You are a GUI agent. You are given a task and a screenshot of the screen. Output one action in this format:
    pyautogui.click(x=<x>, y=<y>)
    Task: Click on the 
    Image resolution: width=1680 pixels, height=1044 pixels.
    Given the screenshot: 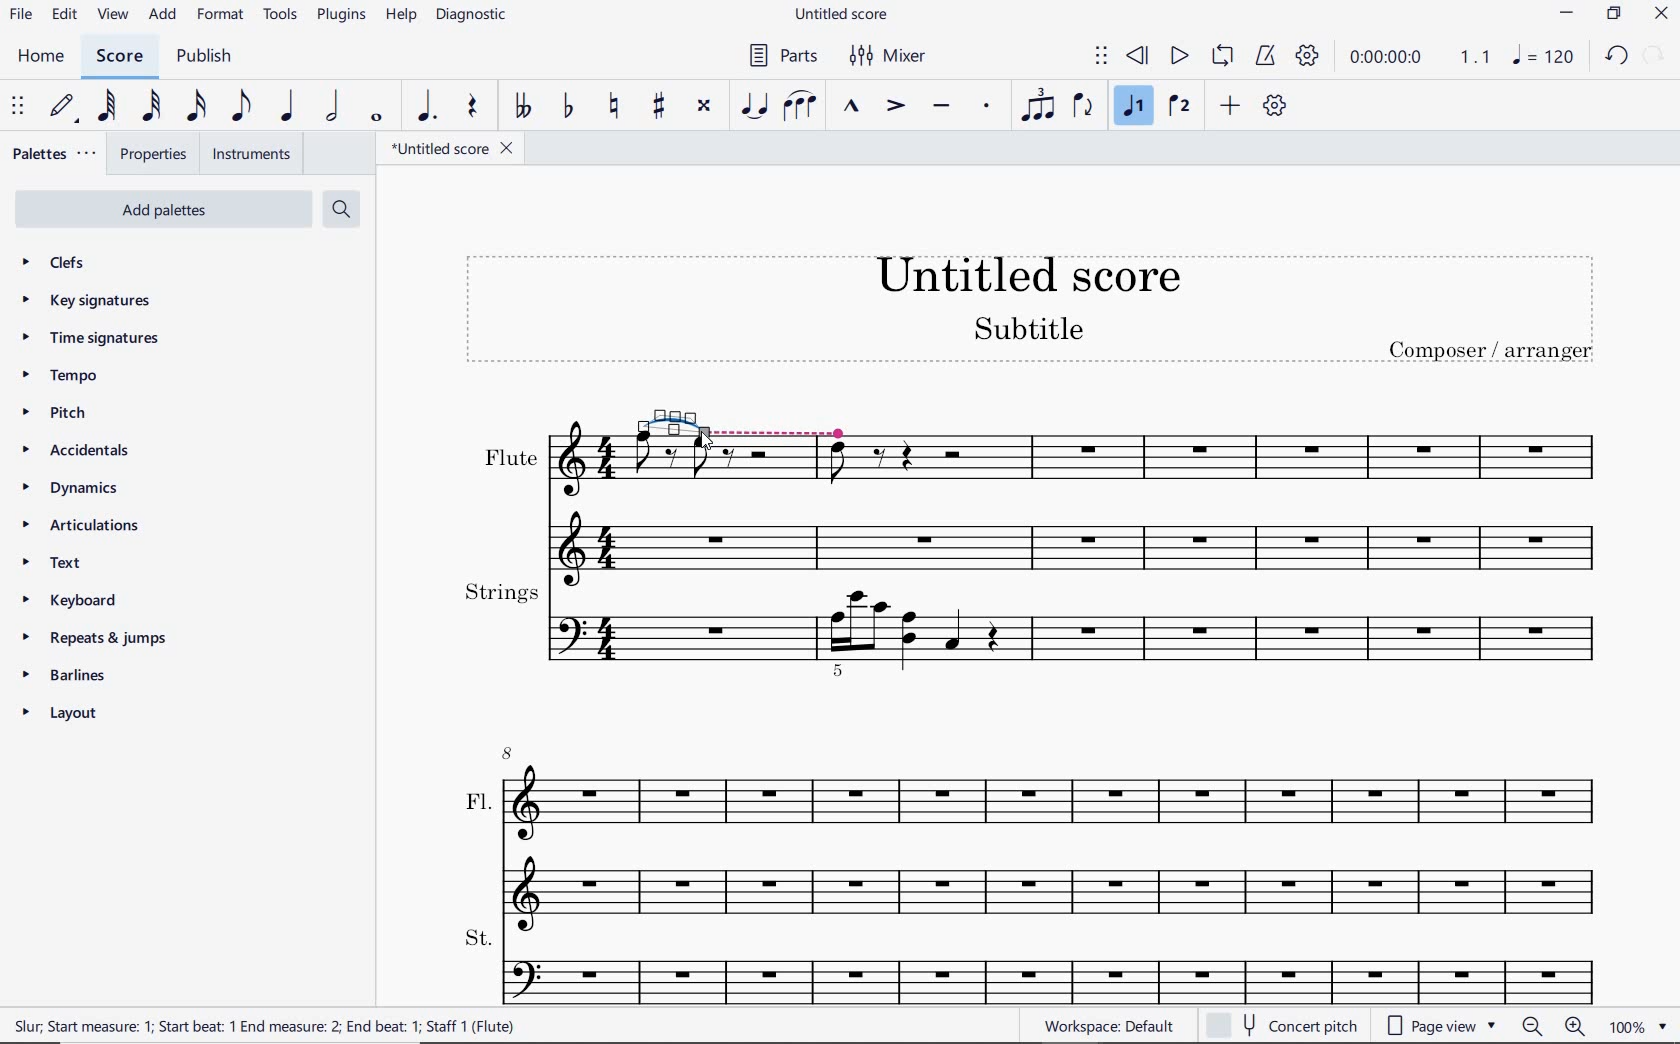 What is the action you would take?
    pyautogui.click(x=539, y=494)
    